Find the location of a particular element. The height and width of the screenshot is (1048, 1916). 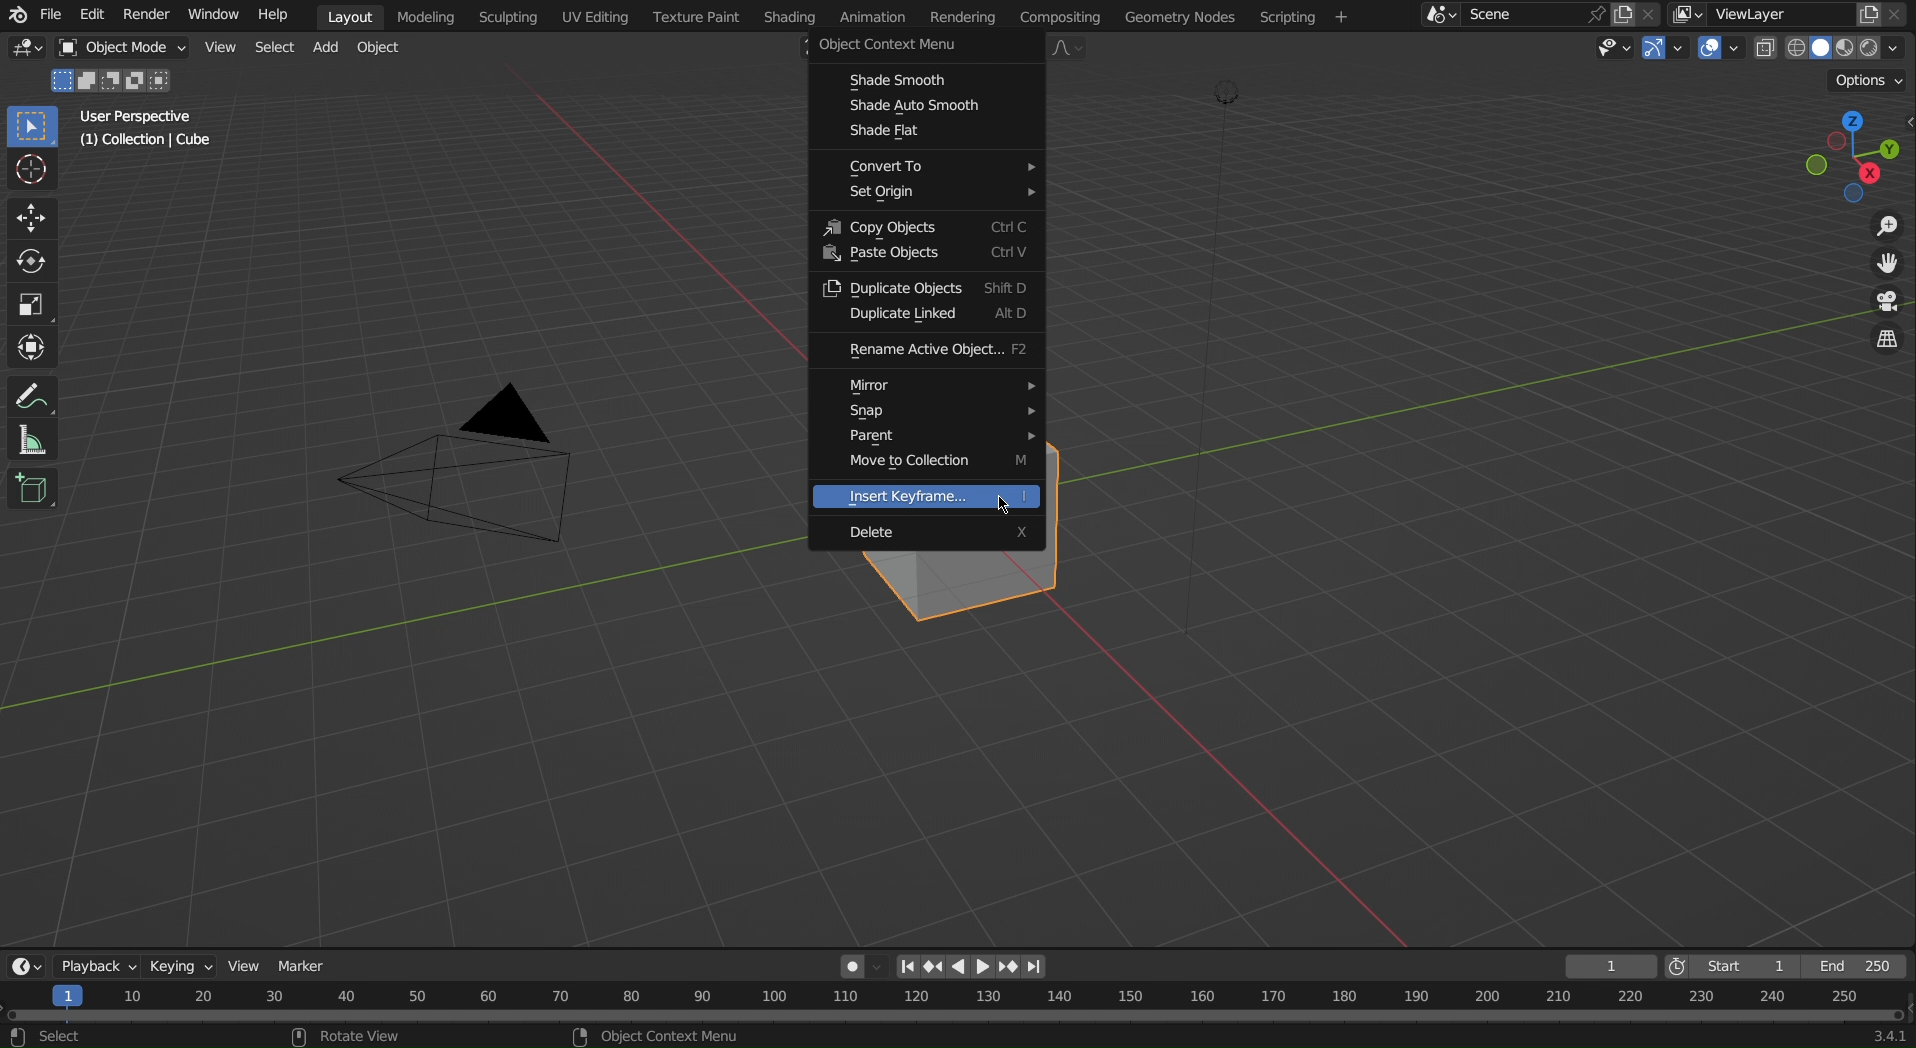

View  is located at coordinates (218, 46).